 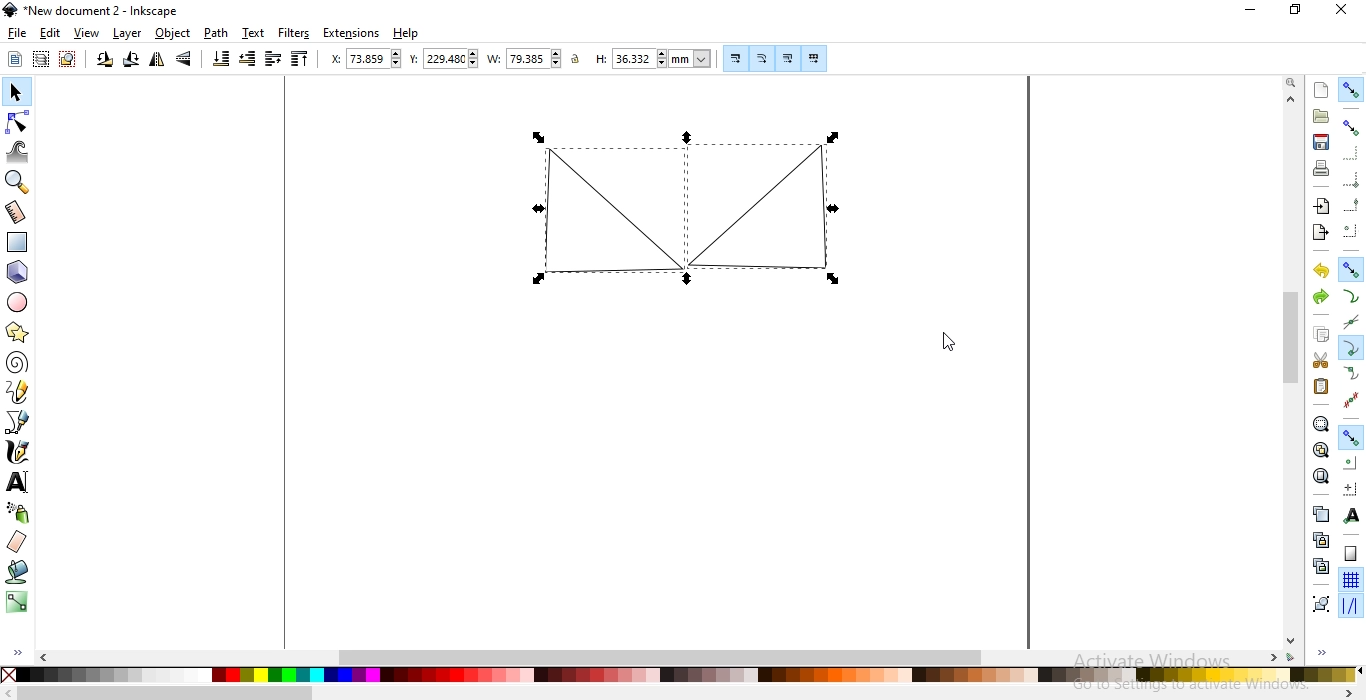 I want to click on flip vertically, so click(x=184, y=60).